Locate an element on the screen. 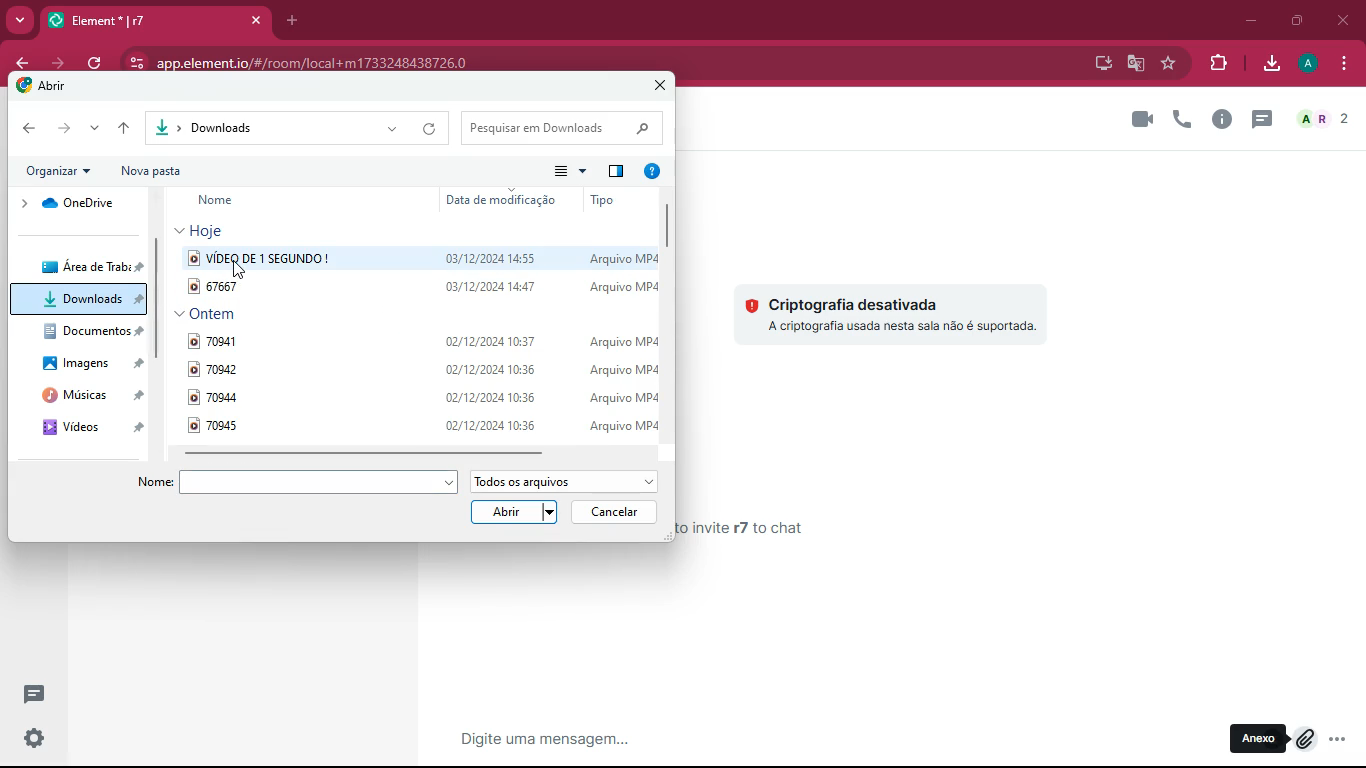 The height and width of the screenshot is (768, 1366). back is located at coordinates (32, 129).